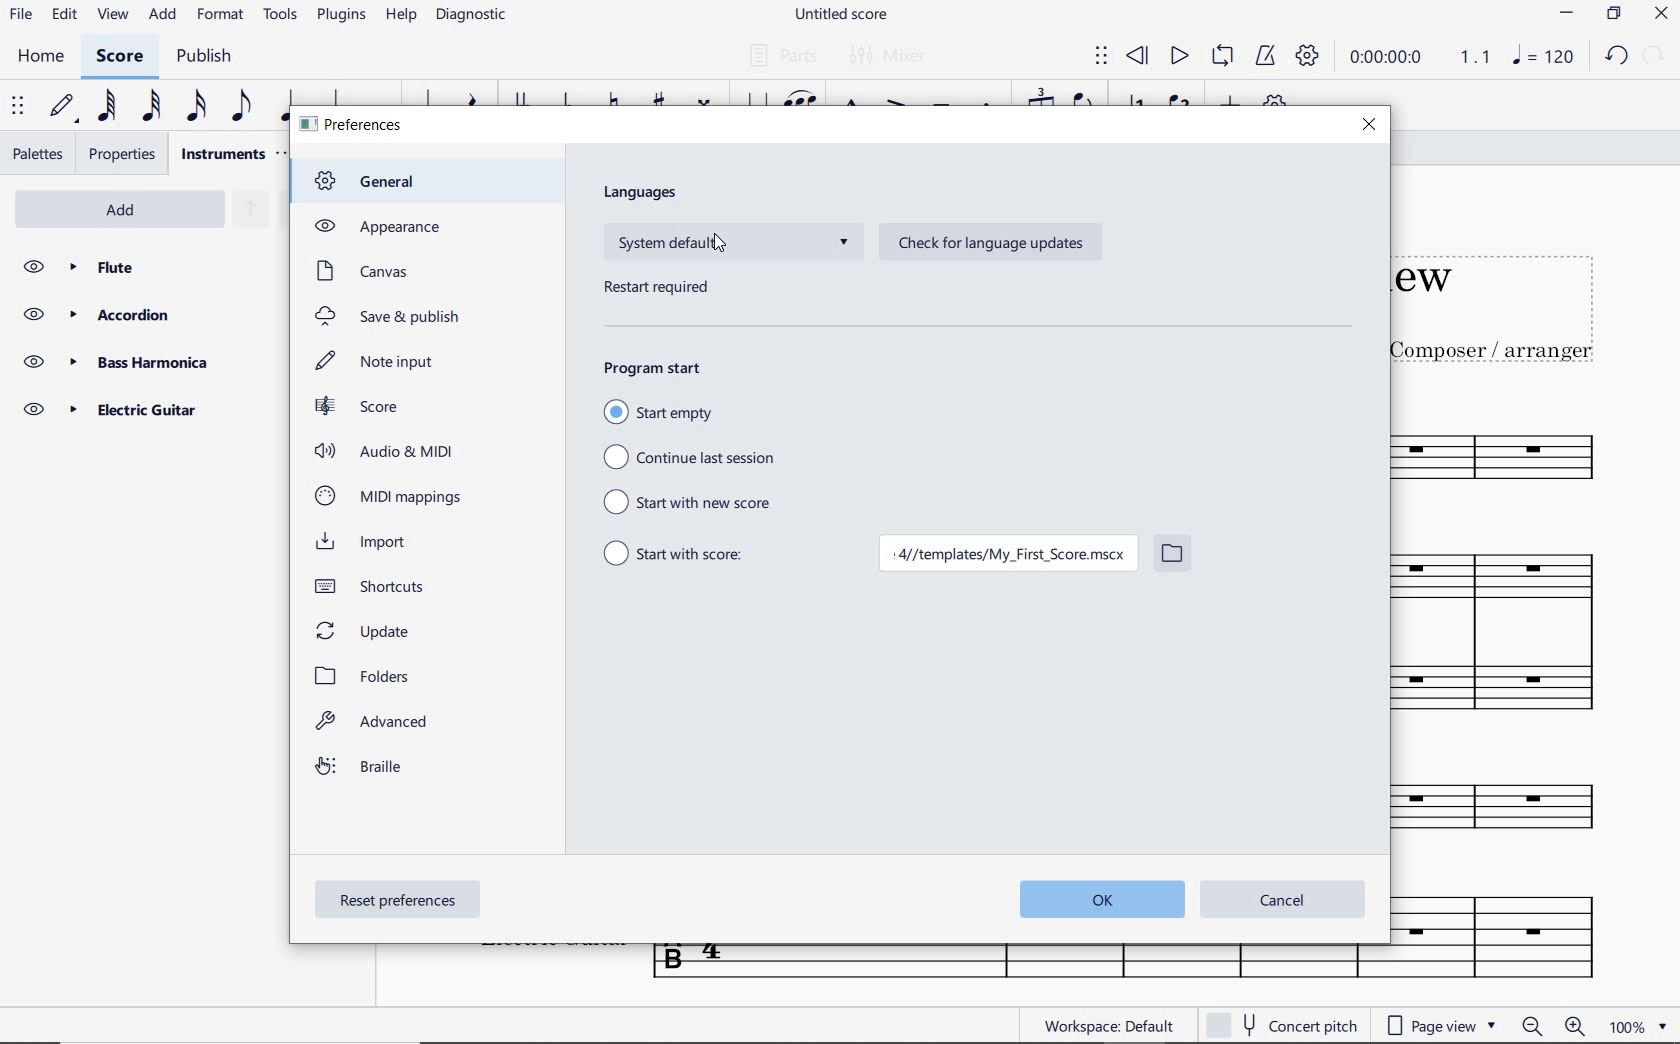 Image resolution: width=1680 pixels, height=1044 pixels. Describe the element at coordinates (373, 226) in the screenshot. I see `appearance` at that location.